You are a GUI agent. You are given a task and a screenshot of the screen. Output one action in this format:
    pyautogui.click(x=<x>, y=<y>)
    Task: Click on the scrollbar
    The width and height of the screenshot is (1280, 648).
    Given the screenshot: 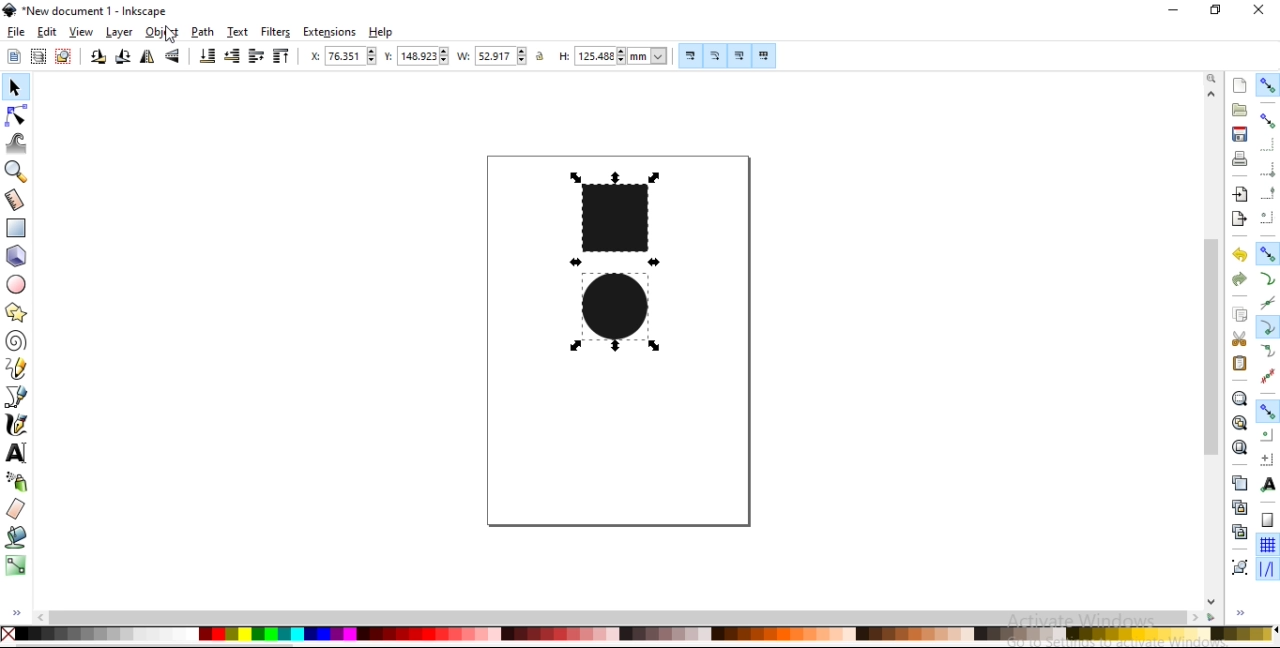 What is the action you would take?
    pyautogui.click(x=1214, y=341)
    